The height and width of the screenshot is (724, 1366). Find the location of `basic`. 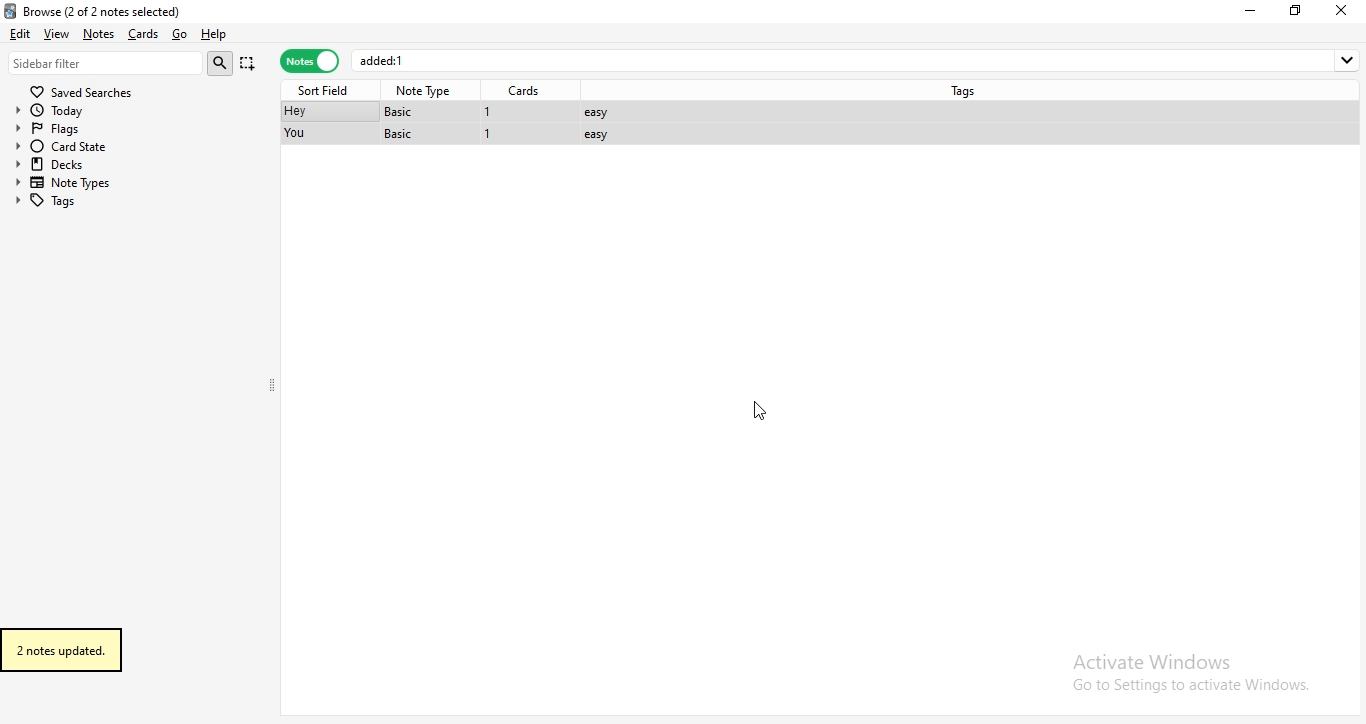

basic is located at coordinates (401, 134).